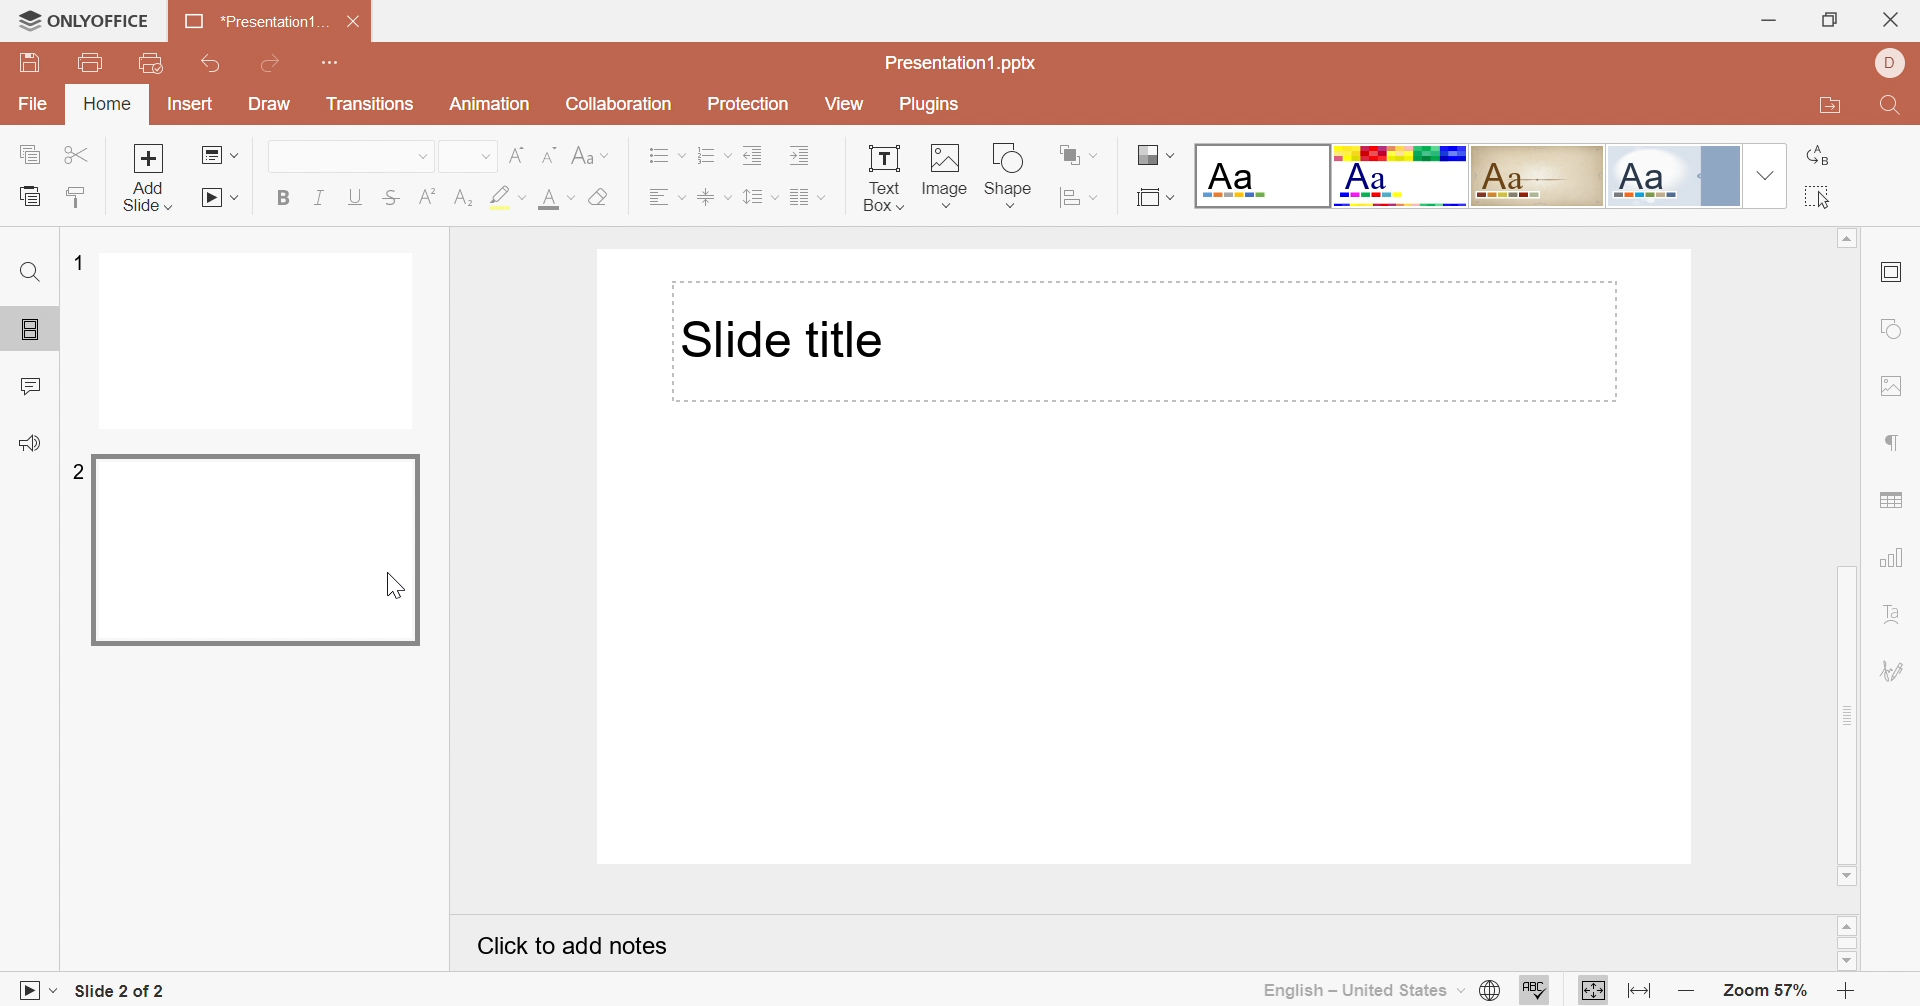 The image size is (1920, 1006). Describe the element at coordinates (151, 62) in the screenshot. I see `Quick Print` at that location.